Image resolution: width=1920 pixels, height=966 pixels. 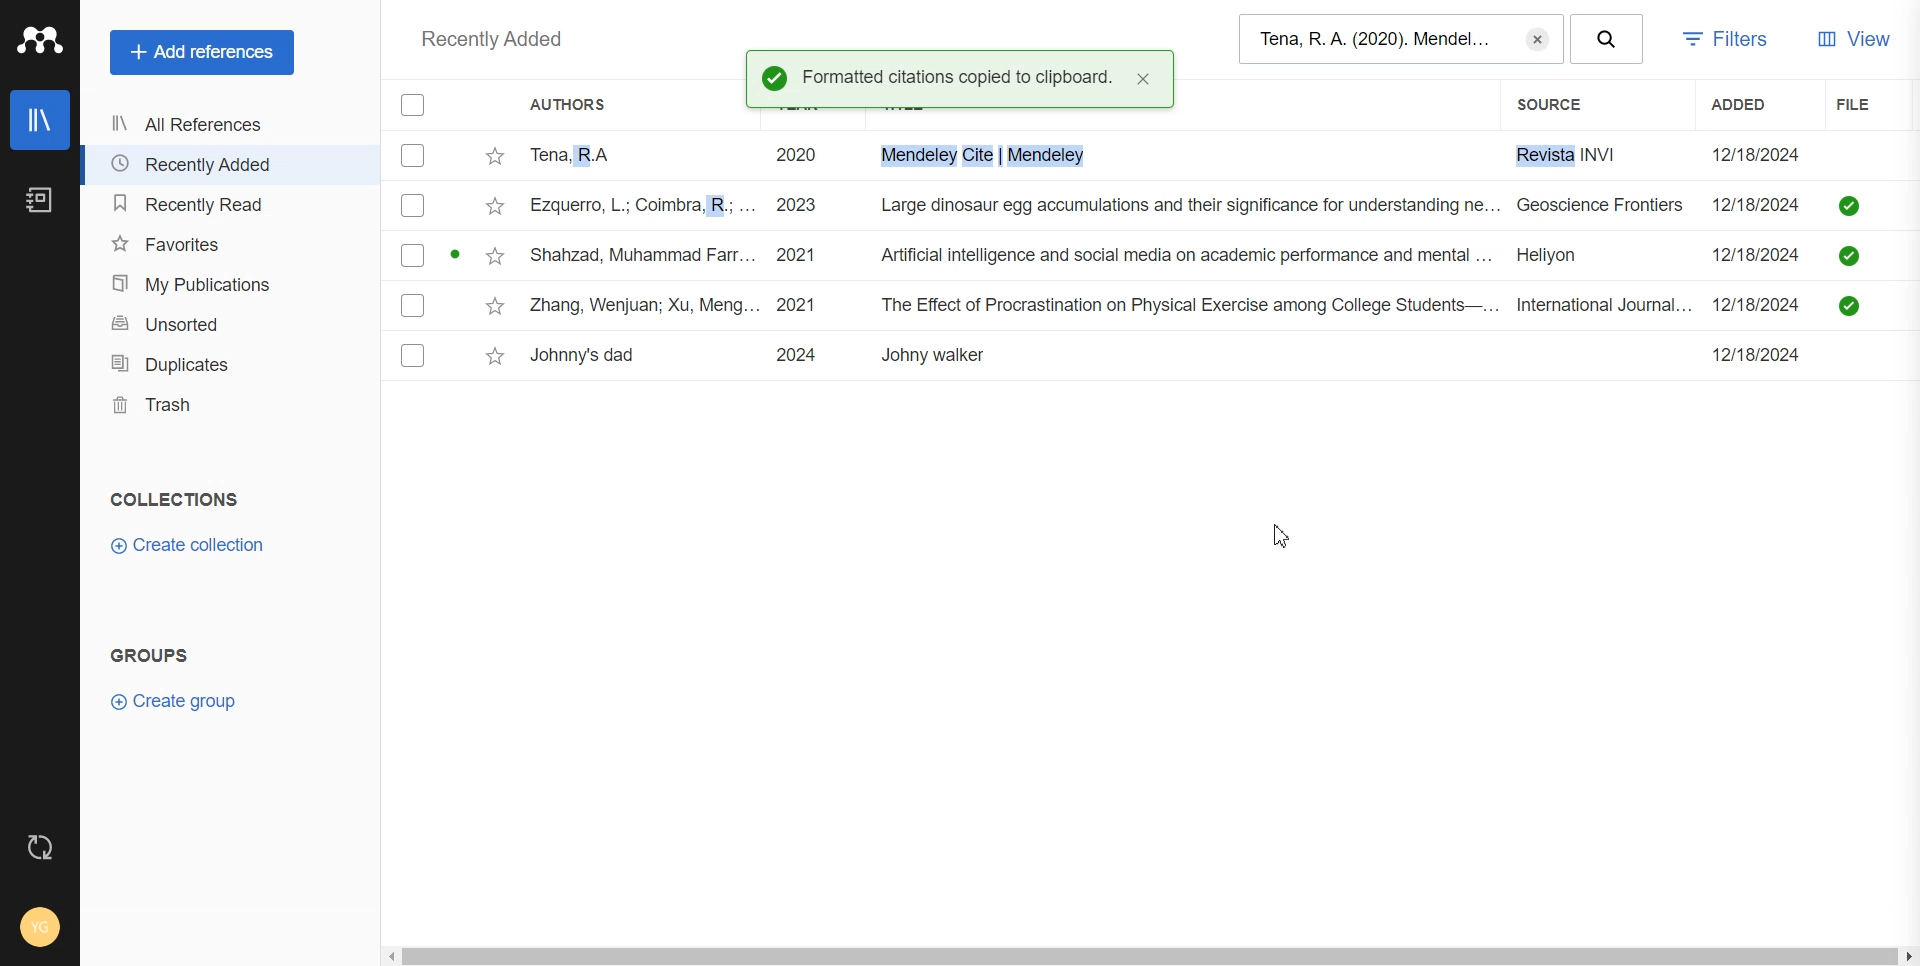 I want to click on Added, so click(x=1758, y=104).